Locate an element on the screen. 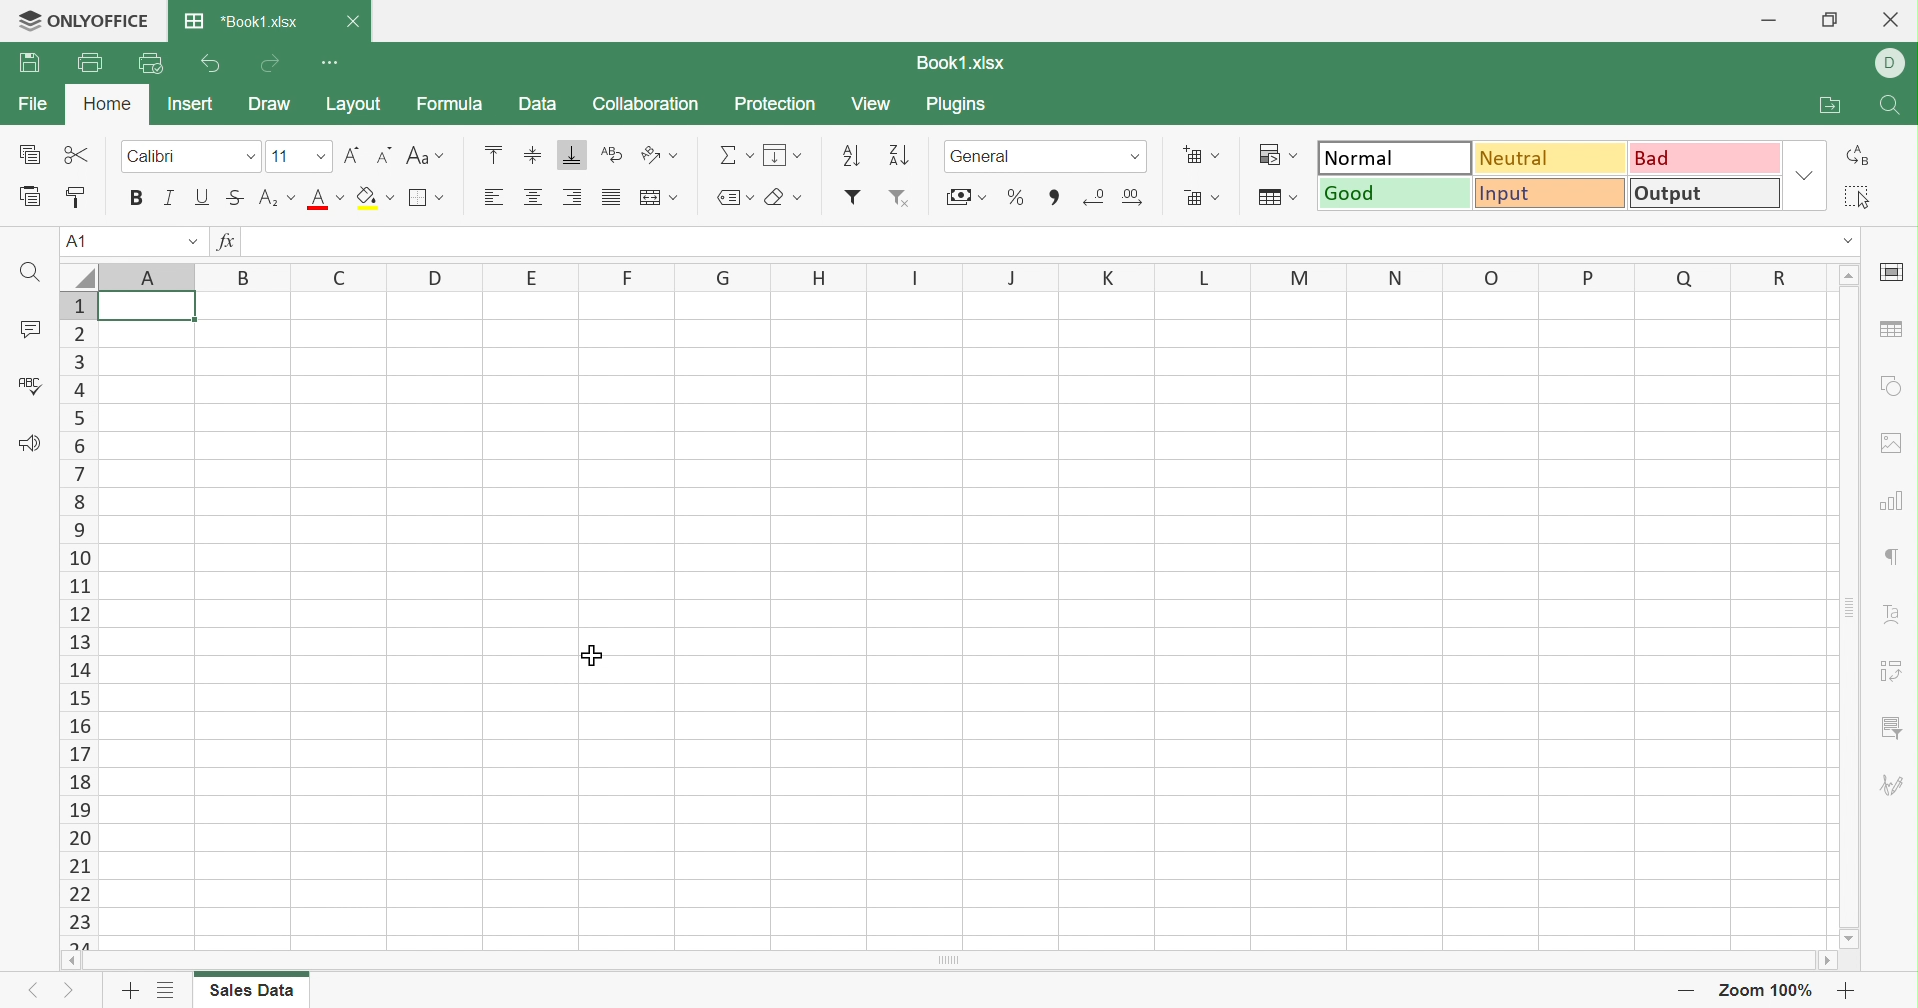  Align Middle is located at coordinates (532, 154).